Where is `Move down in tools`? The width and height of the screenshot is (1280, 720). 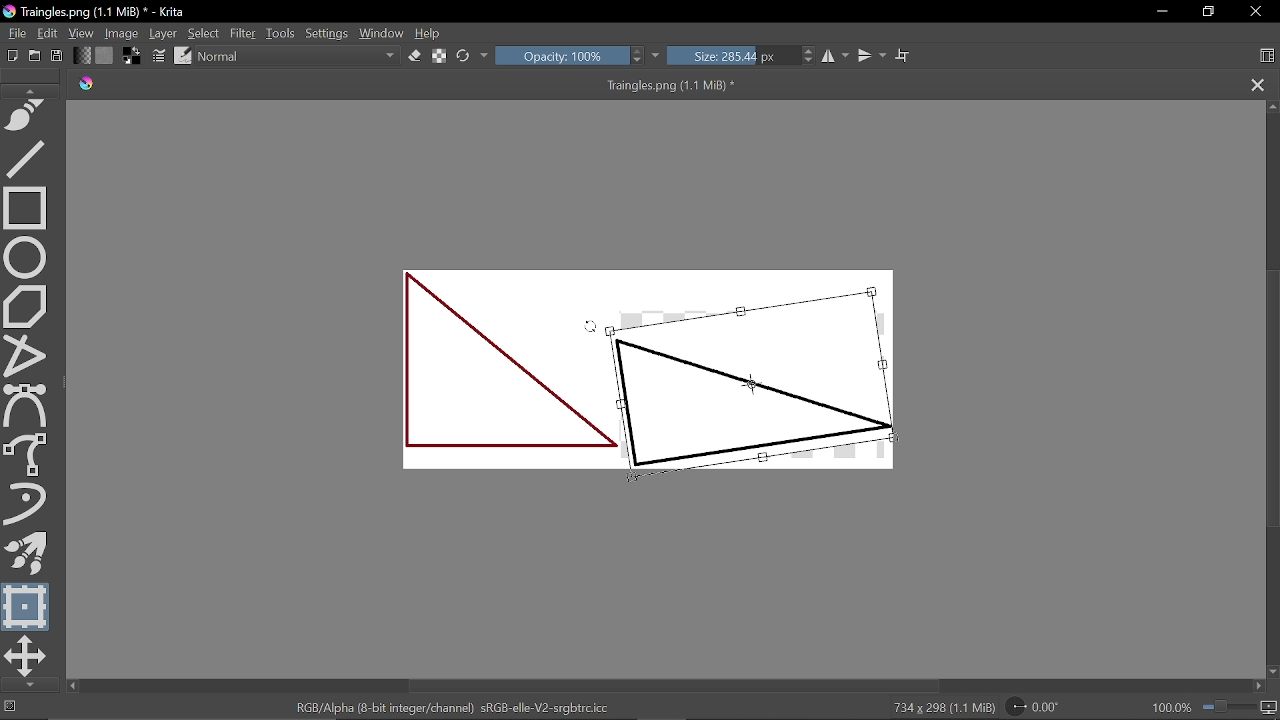
Move down in tools is located at coordinates (26, 685).